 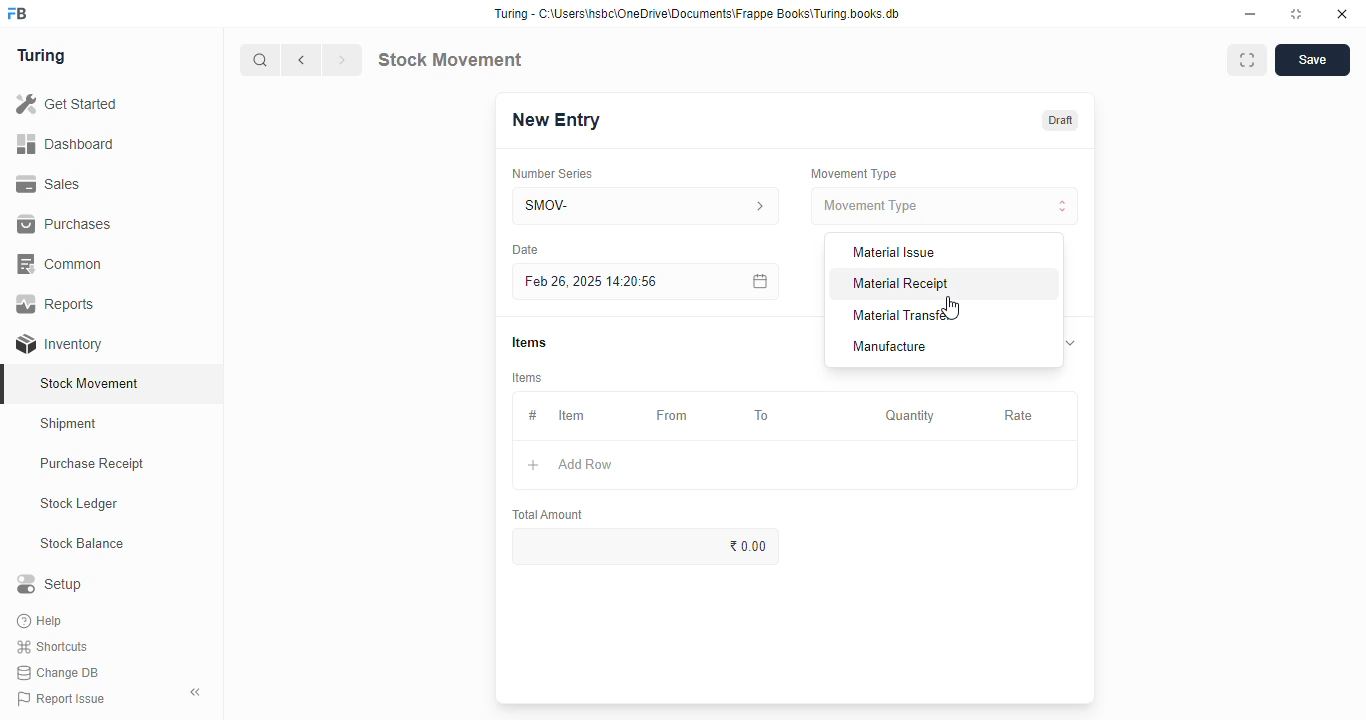 What do you see at coordinates (1073, 342) in the screenshot?
I see `toggle expand/collapse` at bounding box center [1073, 342].